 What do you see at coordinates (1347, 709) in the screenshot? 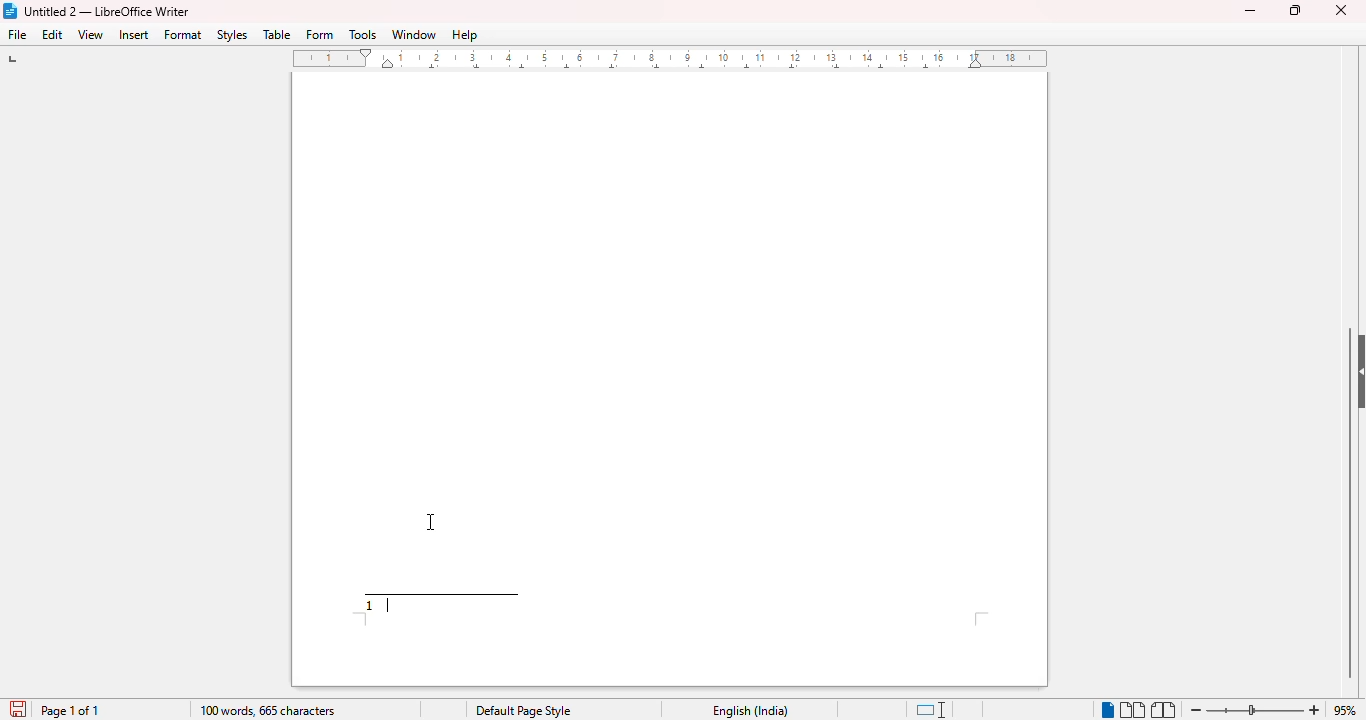
I see `95% (current zoom level)` at bounding box center [1347, 709].